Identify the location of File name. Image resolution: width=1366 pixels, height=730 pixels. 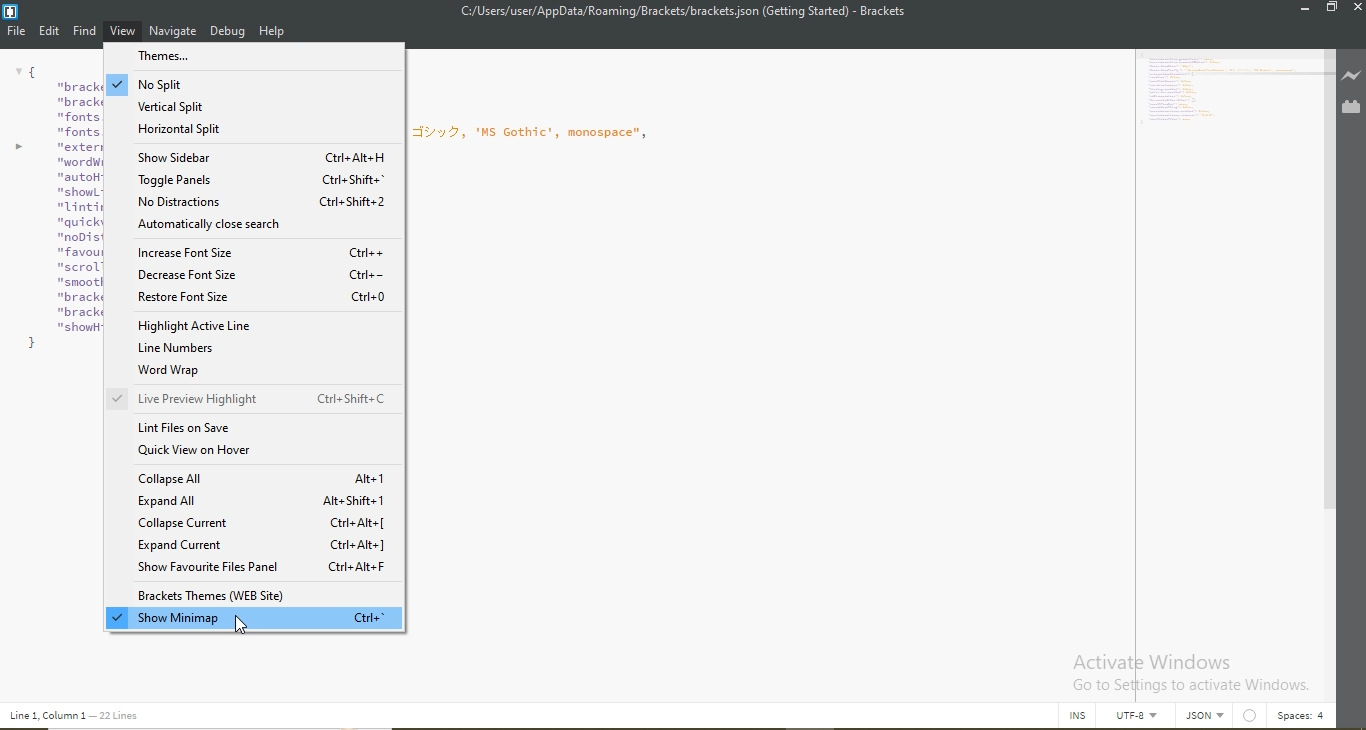
(681, 11).